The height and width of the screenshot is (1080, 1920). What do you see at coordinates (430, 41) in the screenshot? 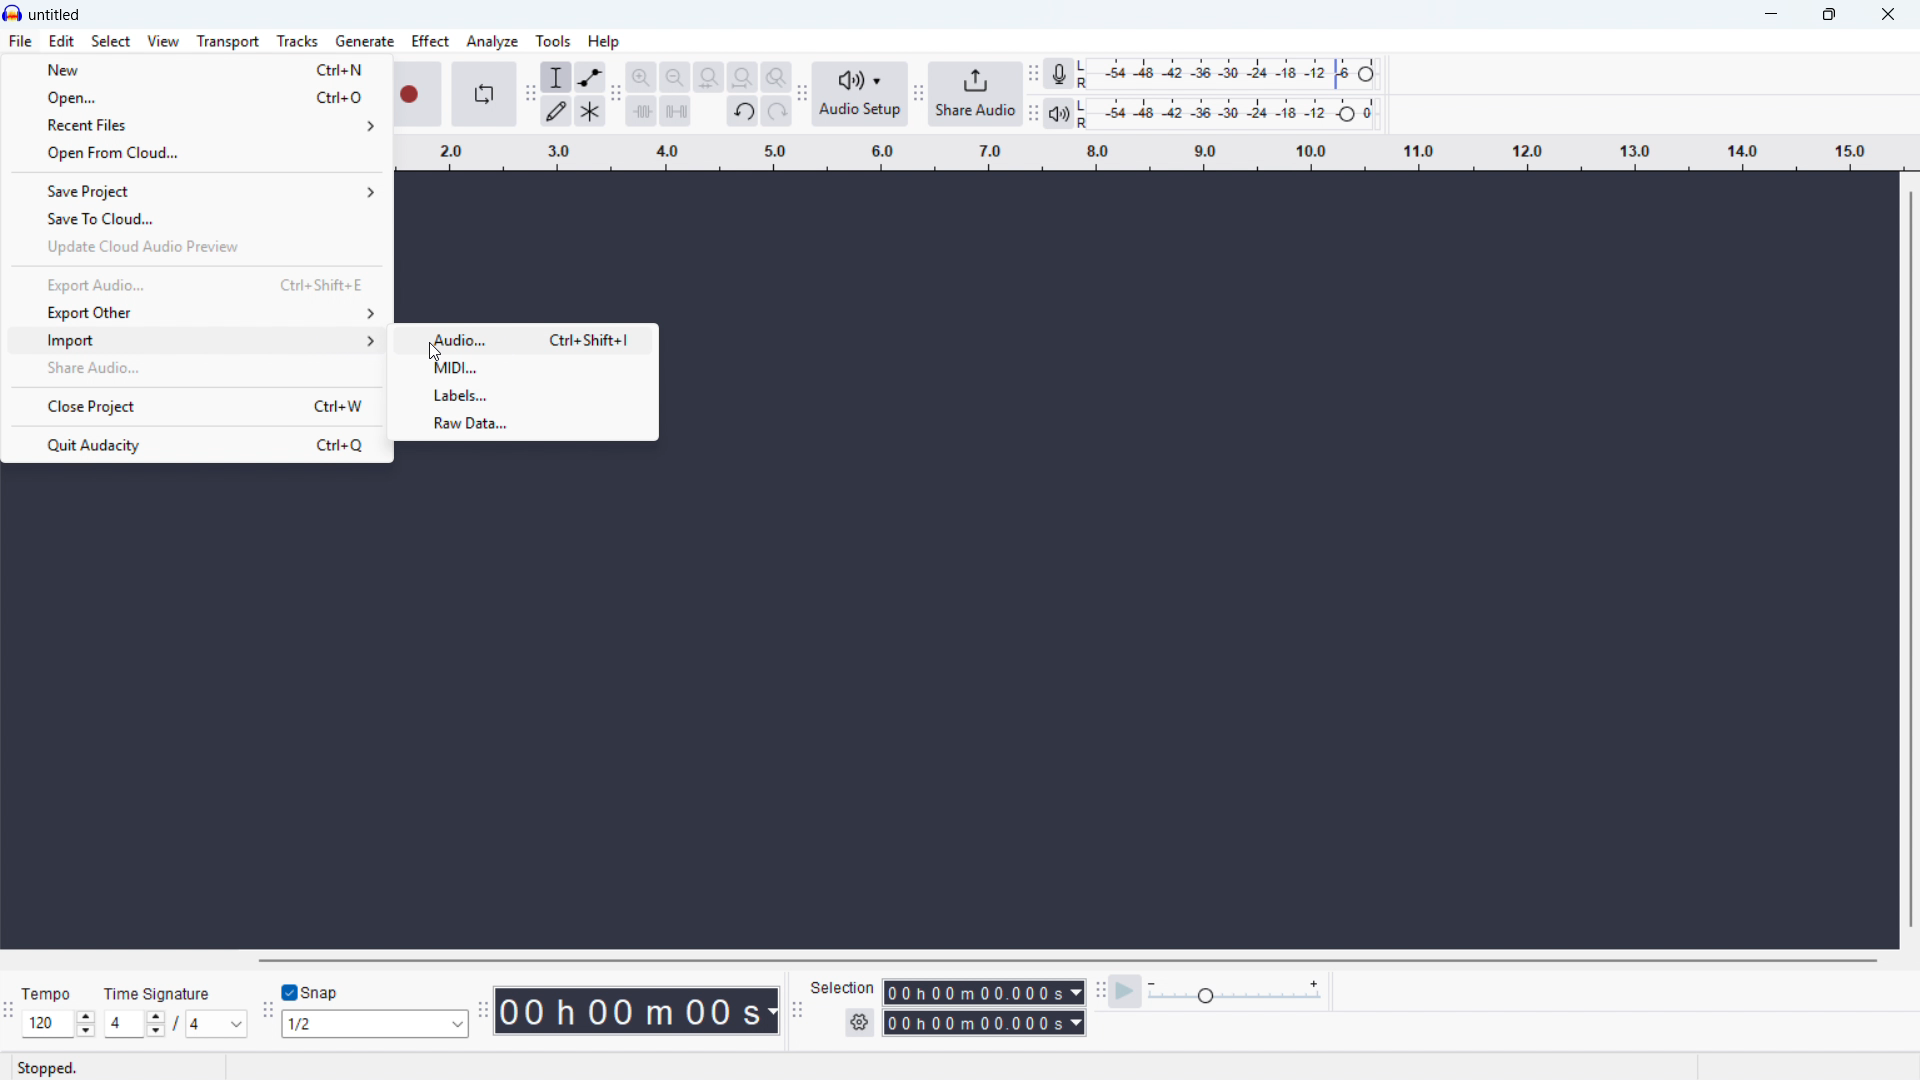
I see `Effect ` at bounding box center [430, 41].